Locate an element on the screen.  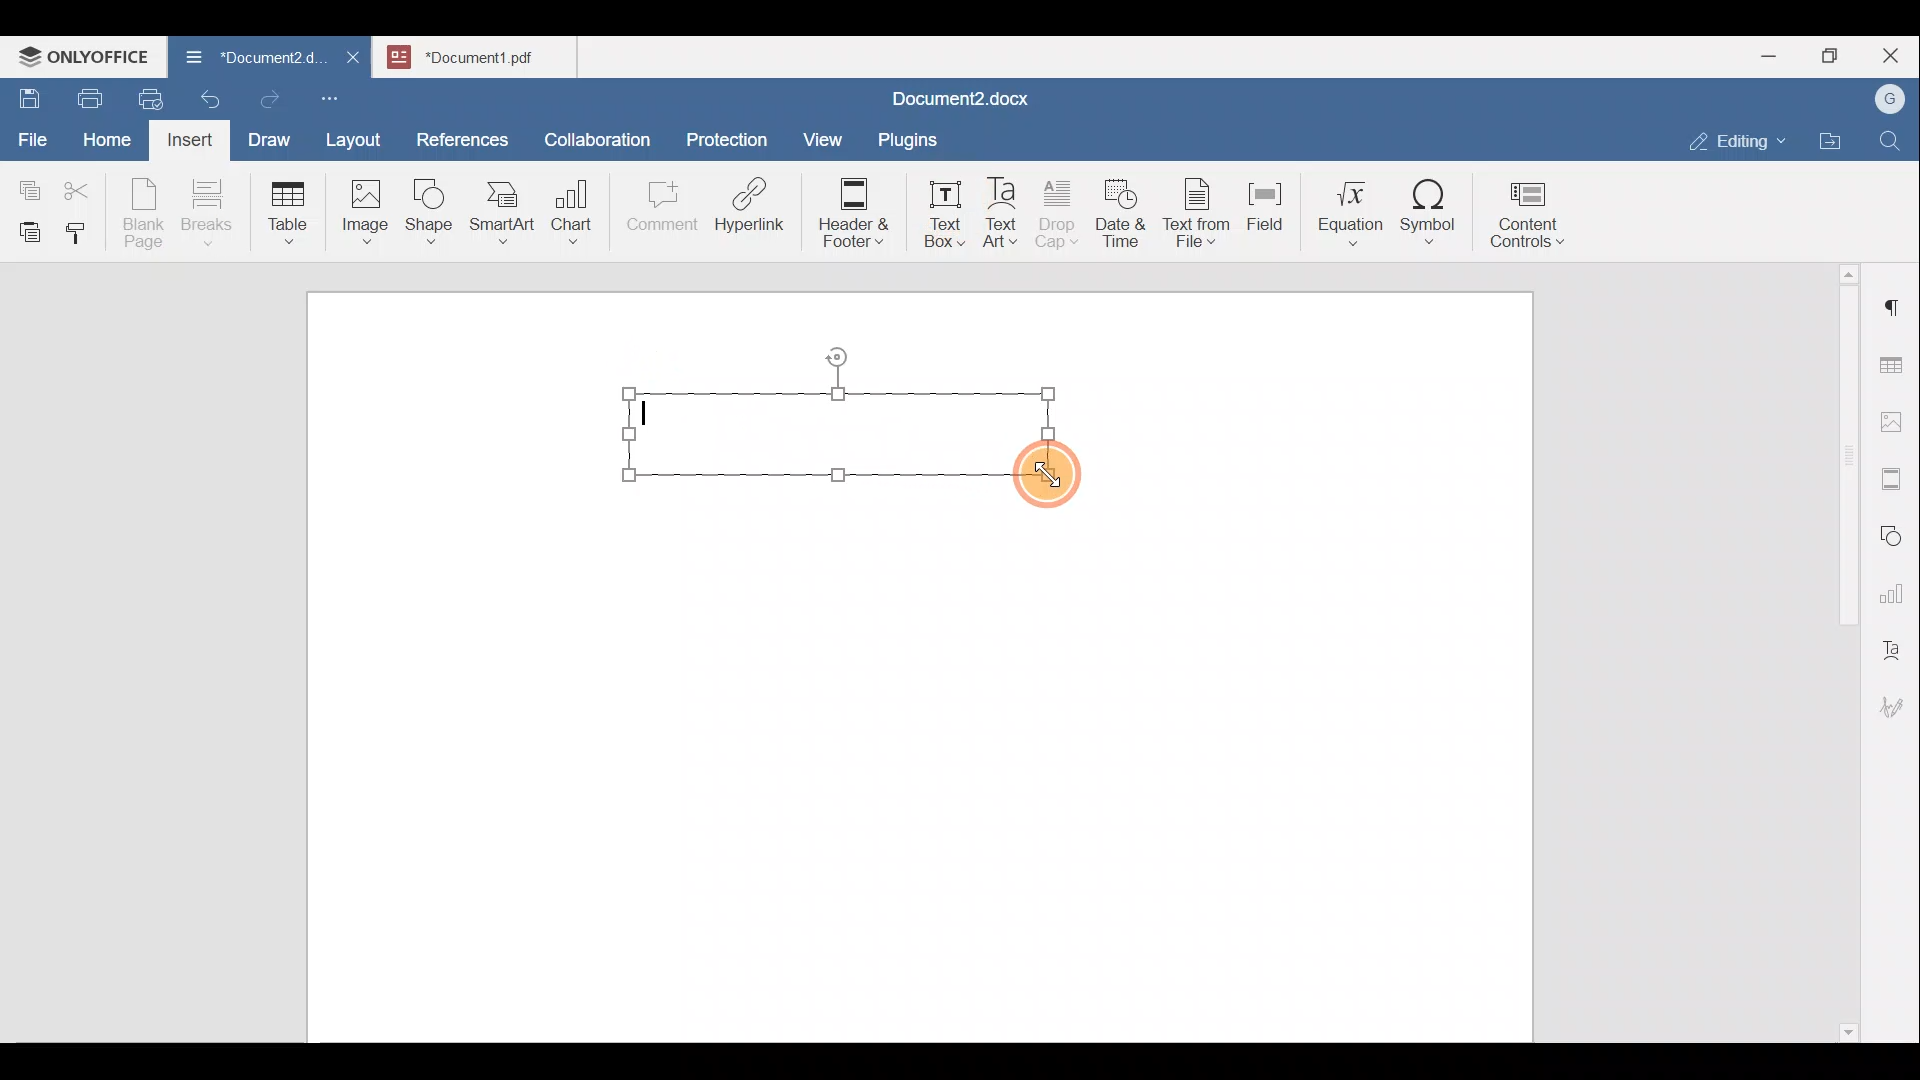
File is located at coordinates (34, 133).